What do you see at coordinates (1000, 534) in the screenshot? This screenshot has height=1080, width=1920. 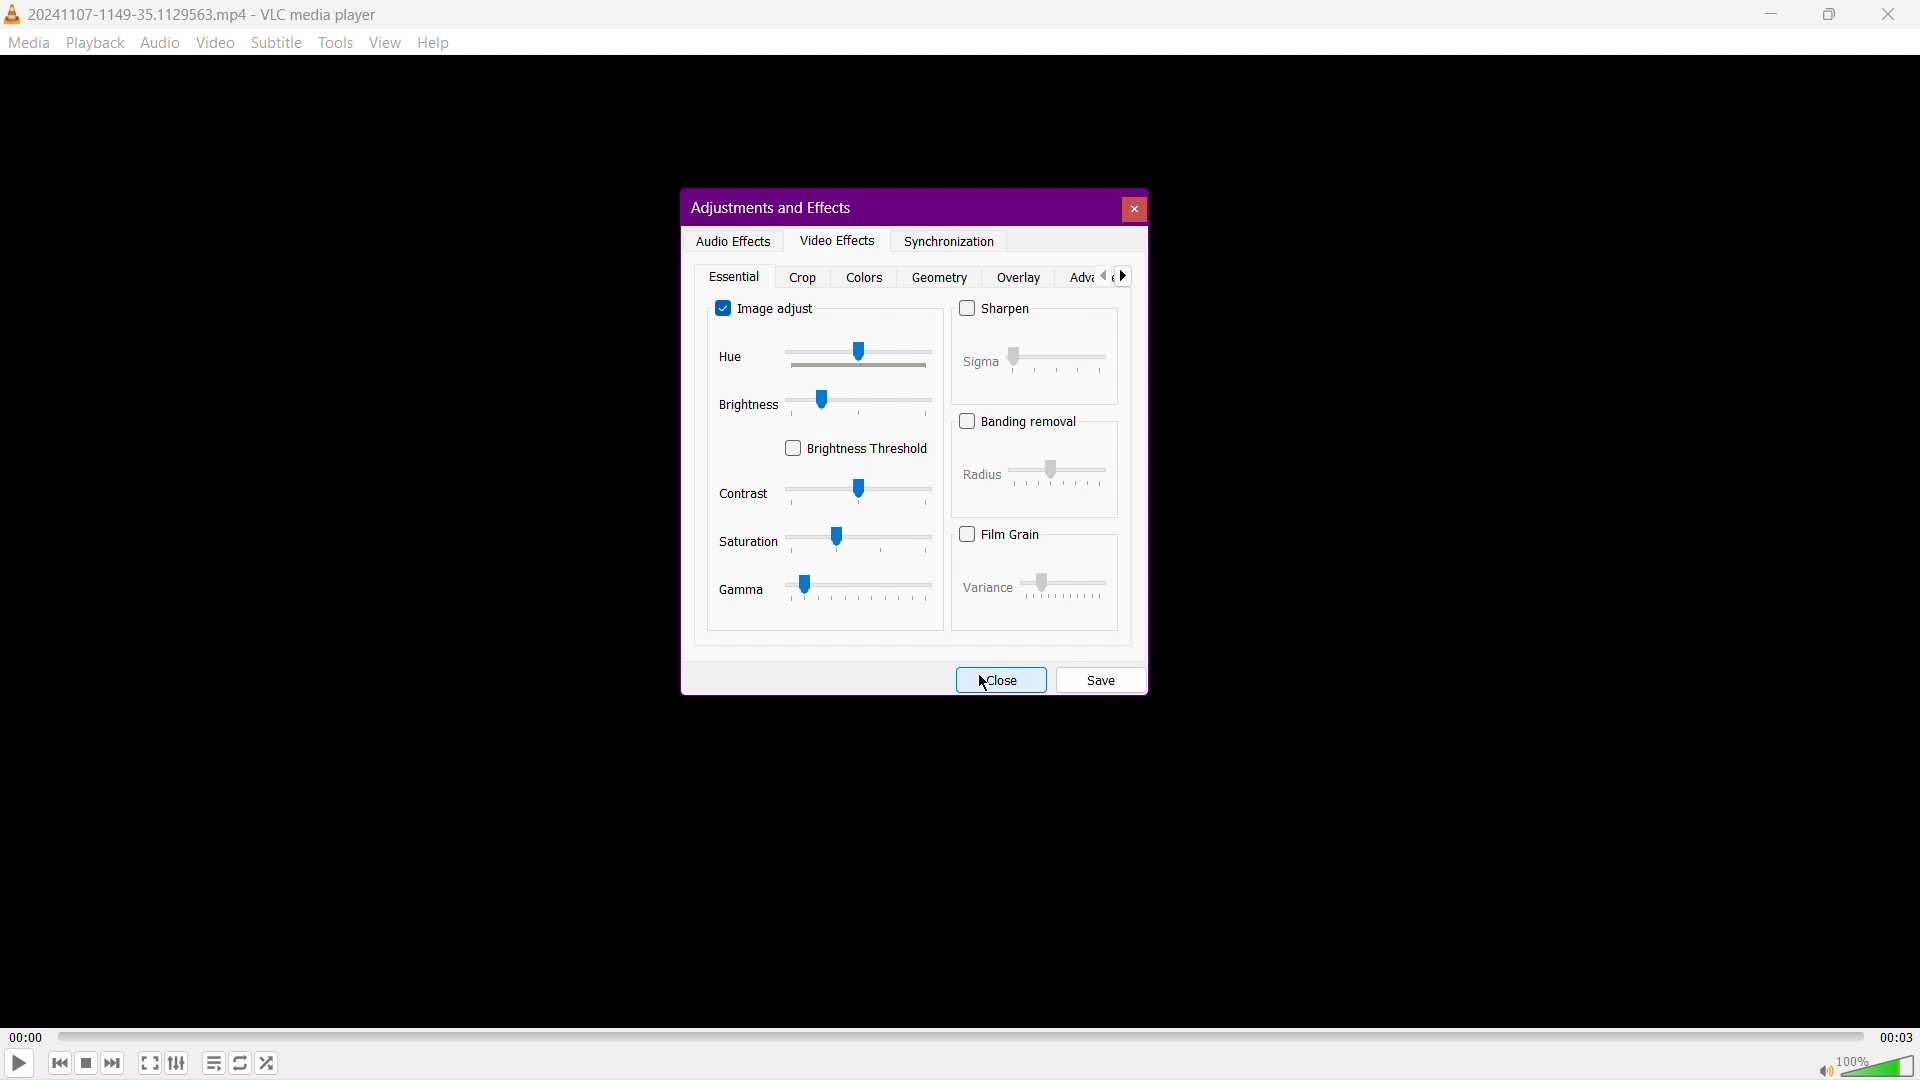 I see `Film Grain` at bounding box center [1000, 534].